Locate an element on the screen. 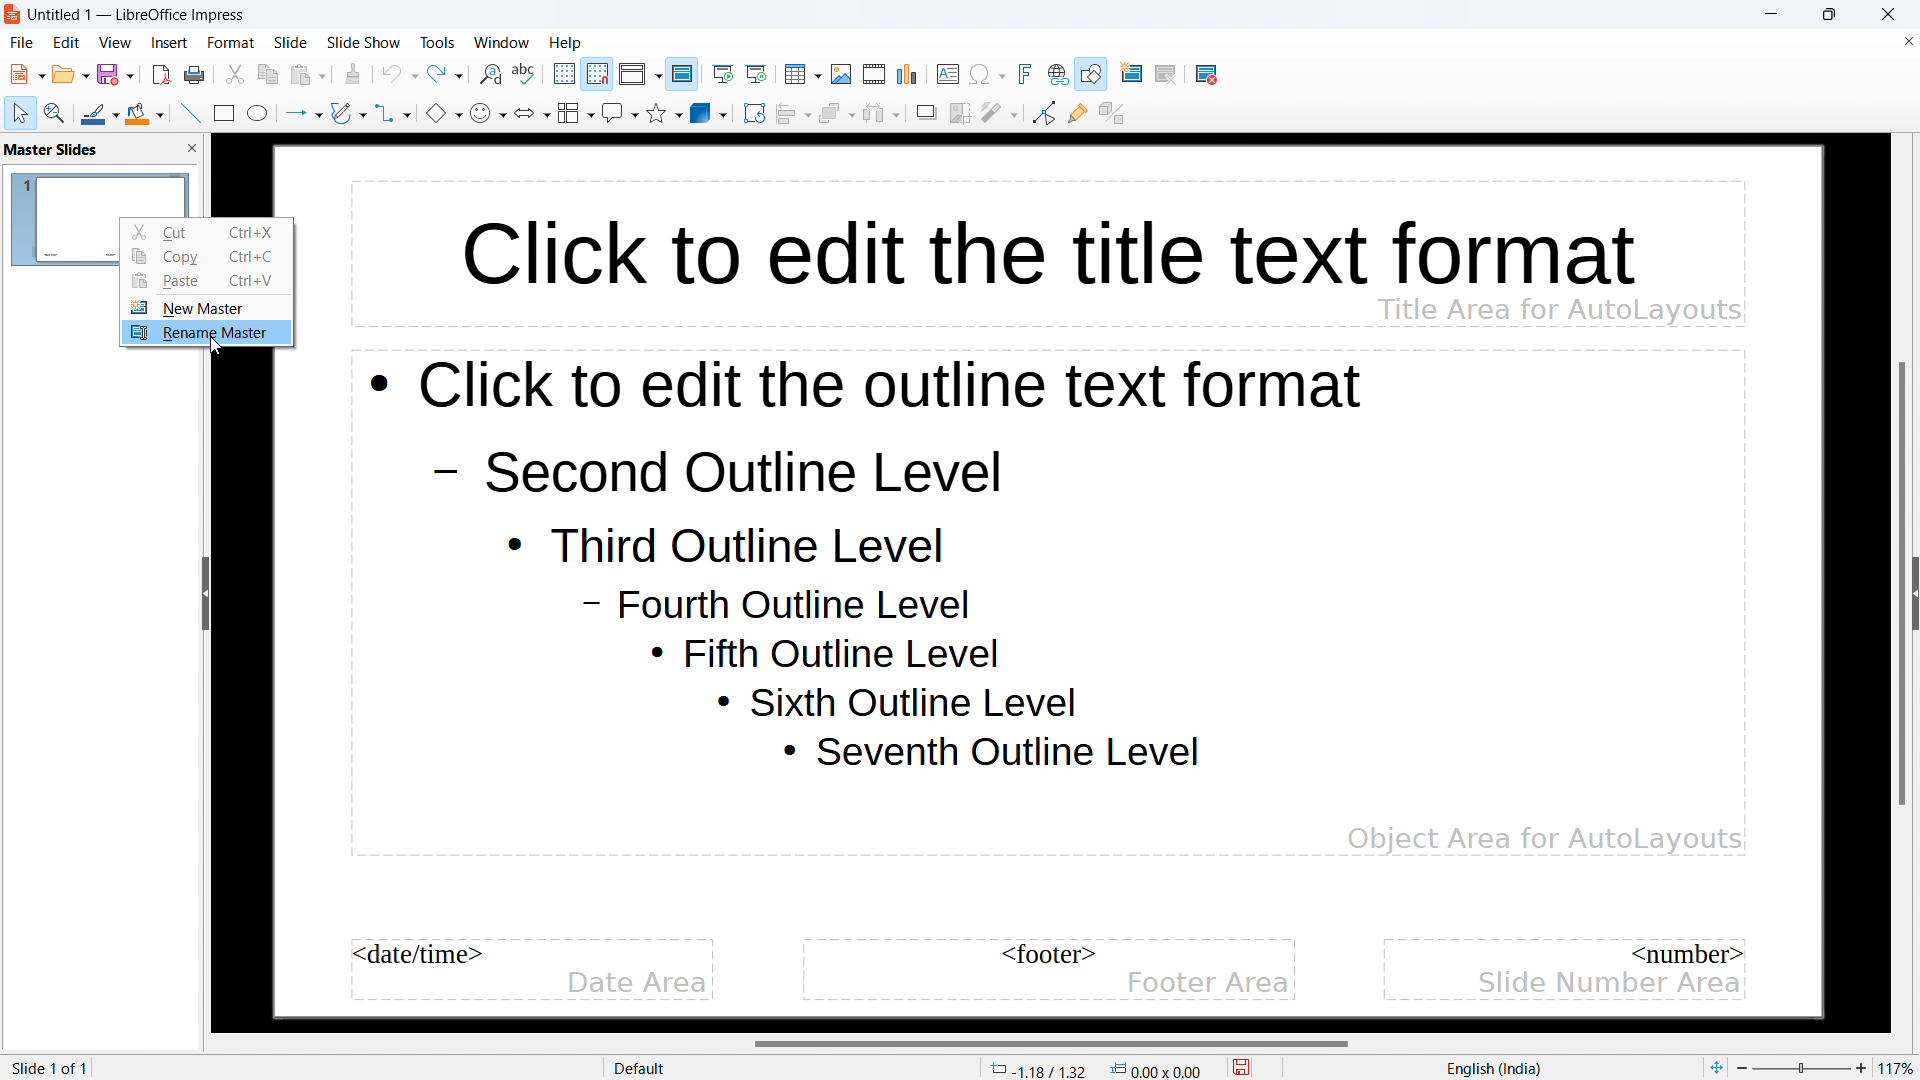  insert fontwork text is located at coordinates (1025, 74).